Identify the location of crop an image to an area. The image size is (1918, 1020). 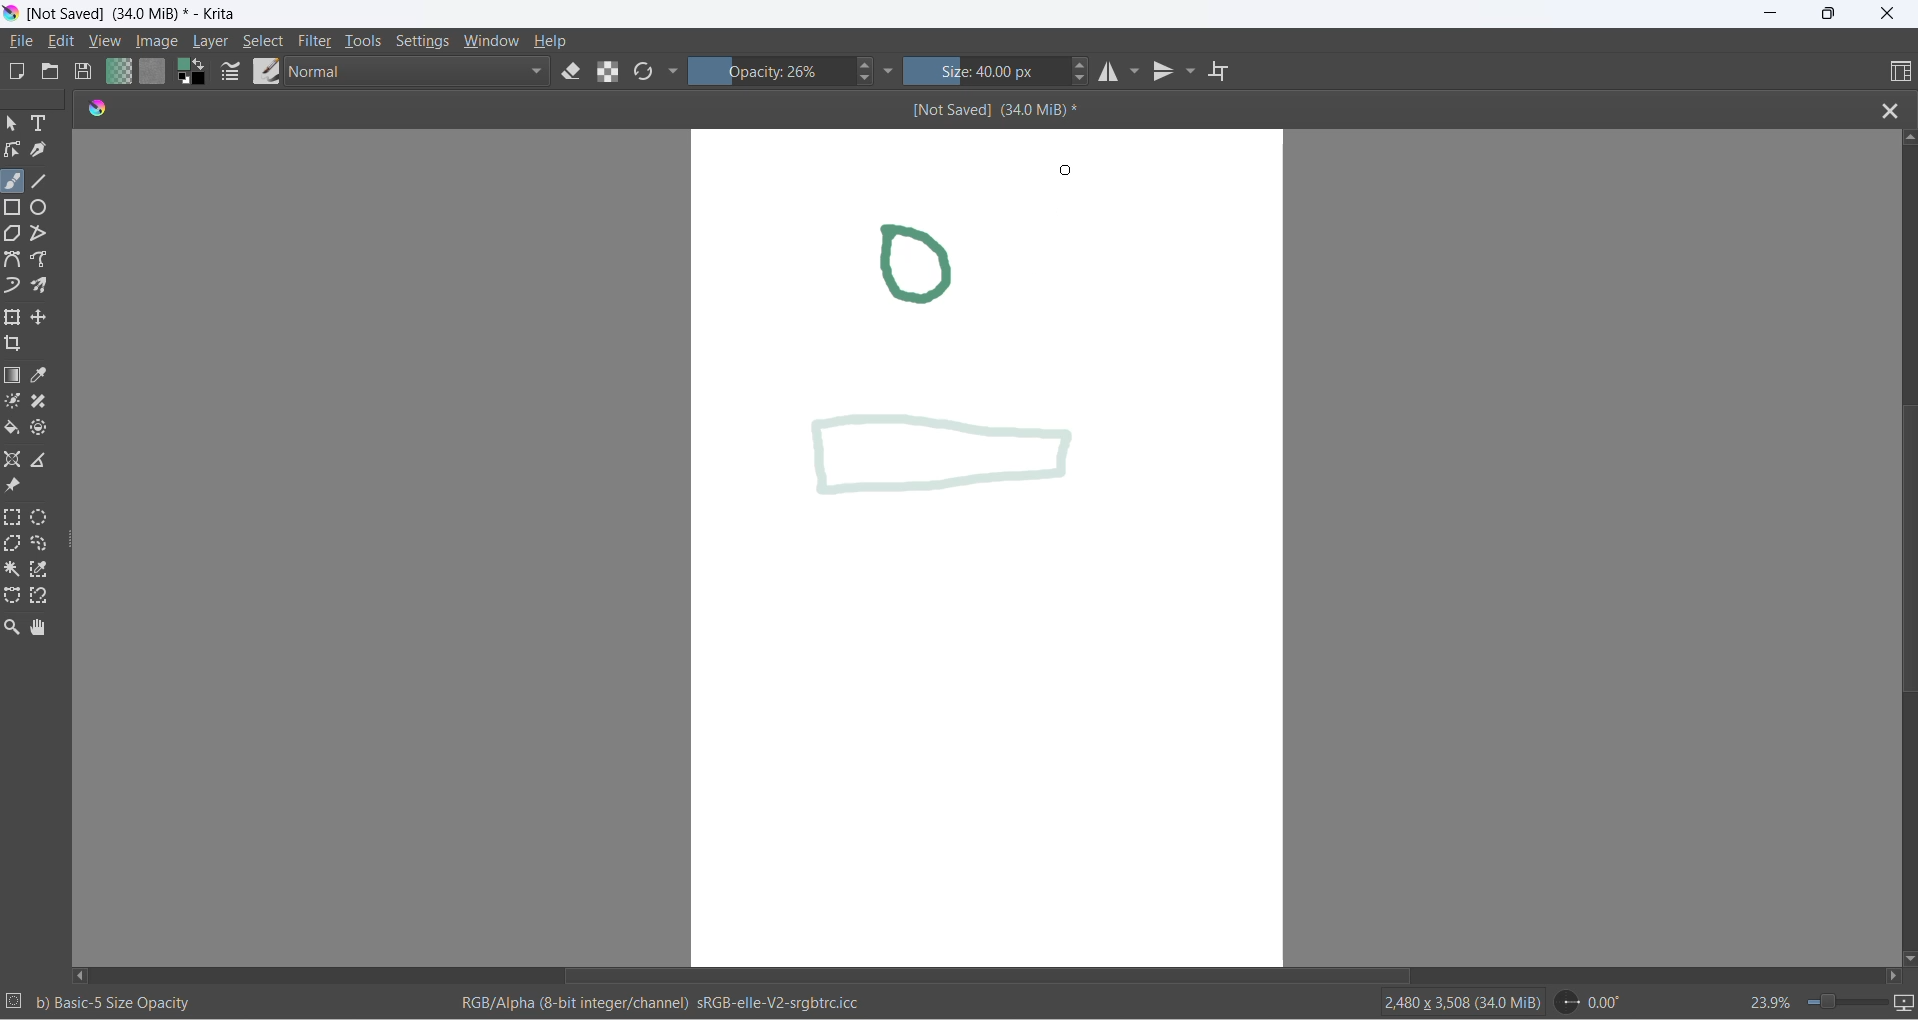
(20, 348).